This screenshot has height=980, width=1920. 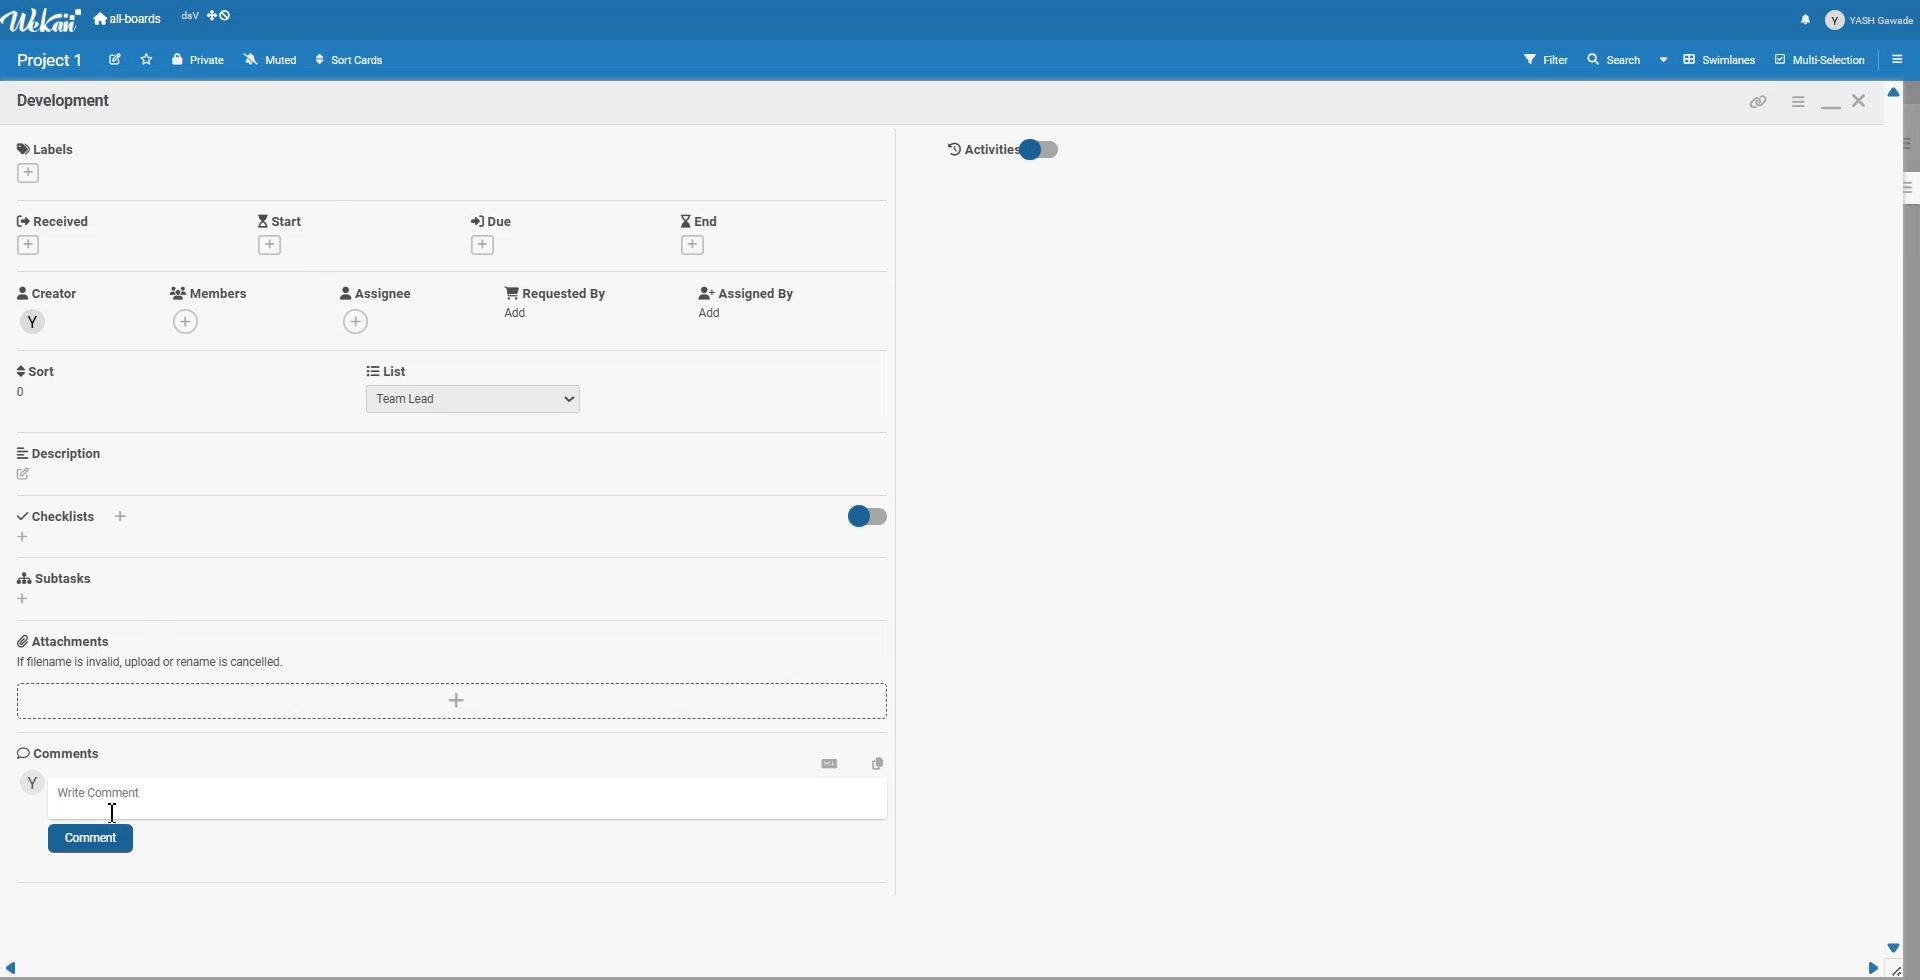 I want to click on Add Received, so click(x=58, y=219).